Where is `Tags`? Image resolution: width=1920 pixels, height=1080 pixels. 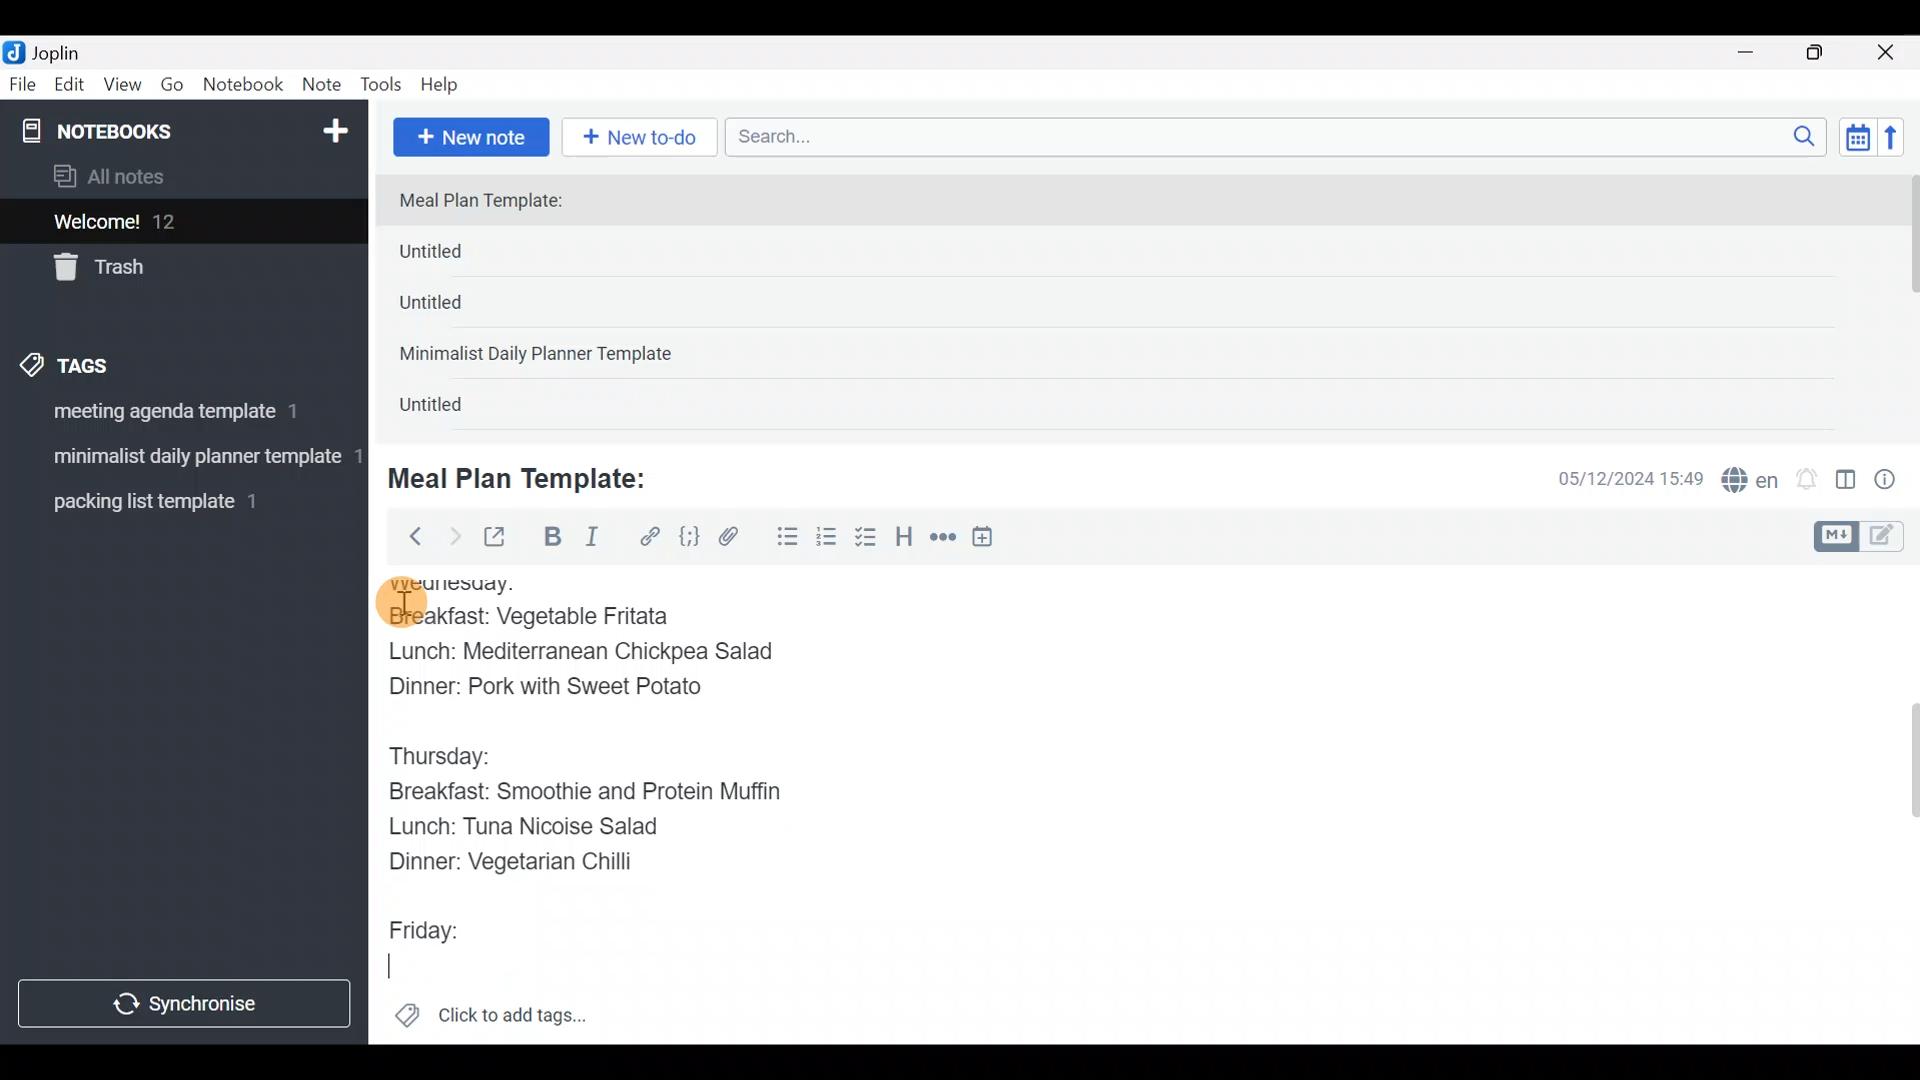
Tags is located at coordinates (112, 362).